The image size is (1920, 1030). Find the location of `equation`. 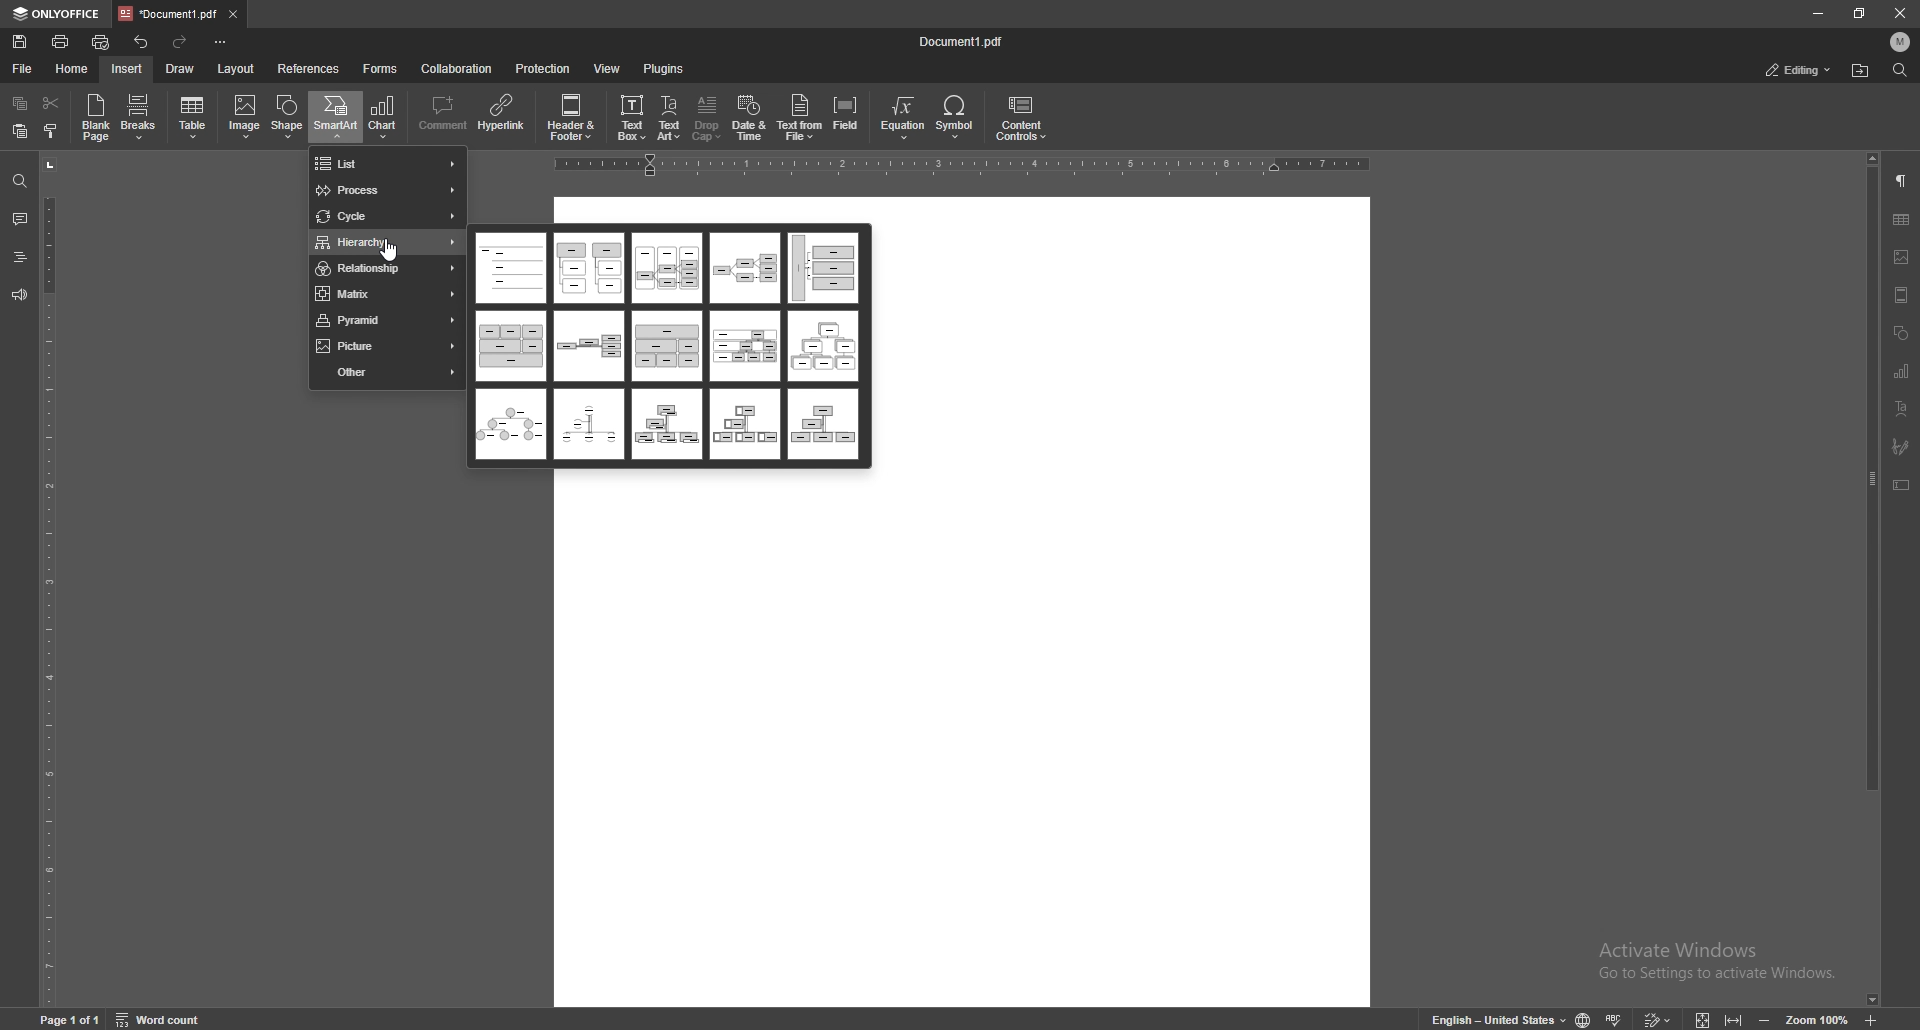

equation is located at coordinates (906, 117).